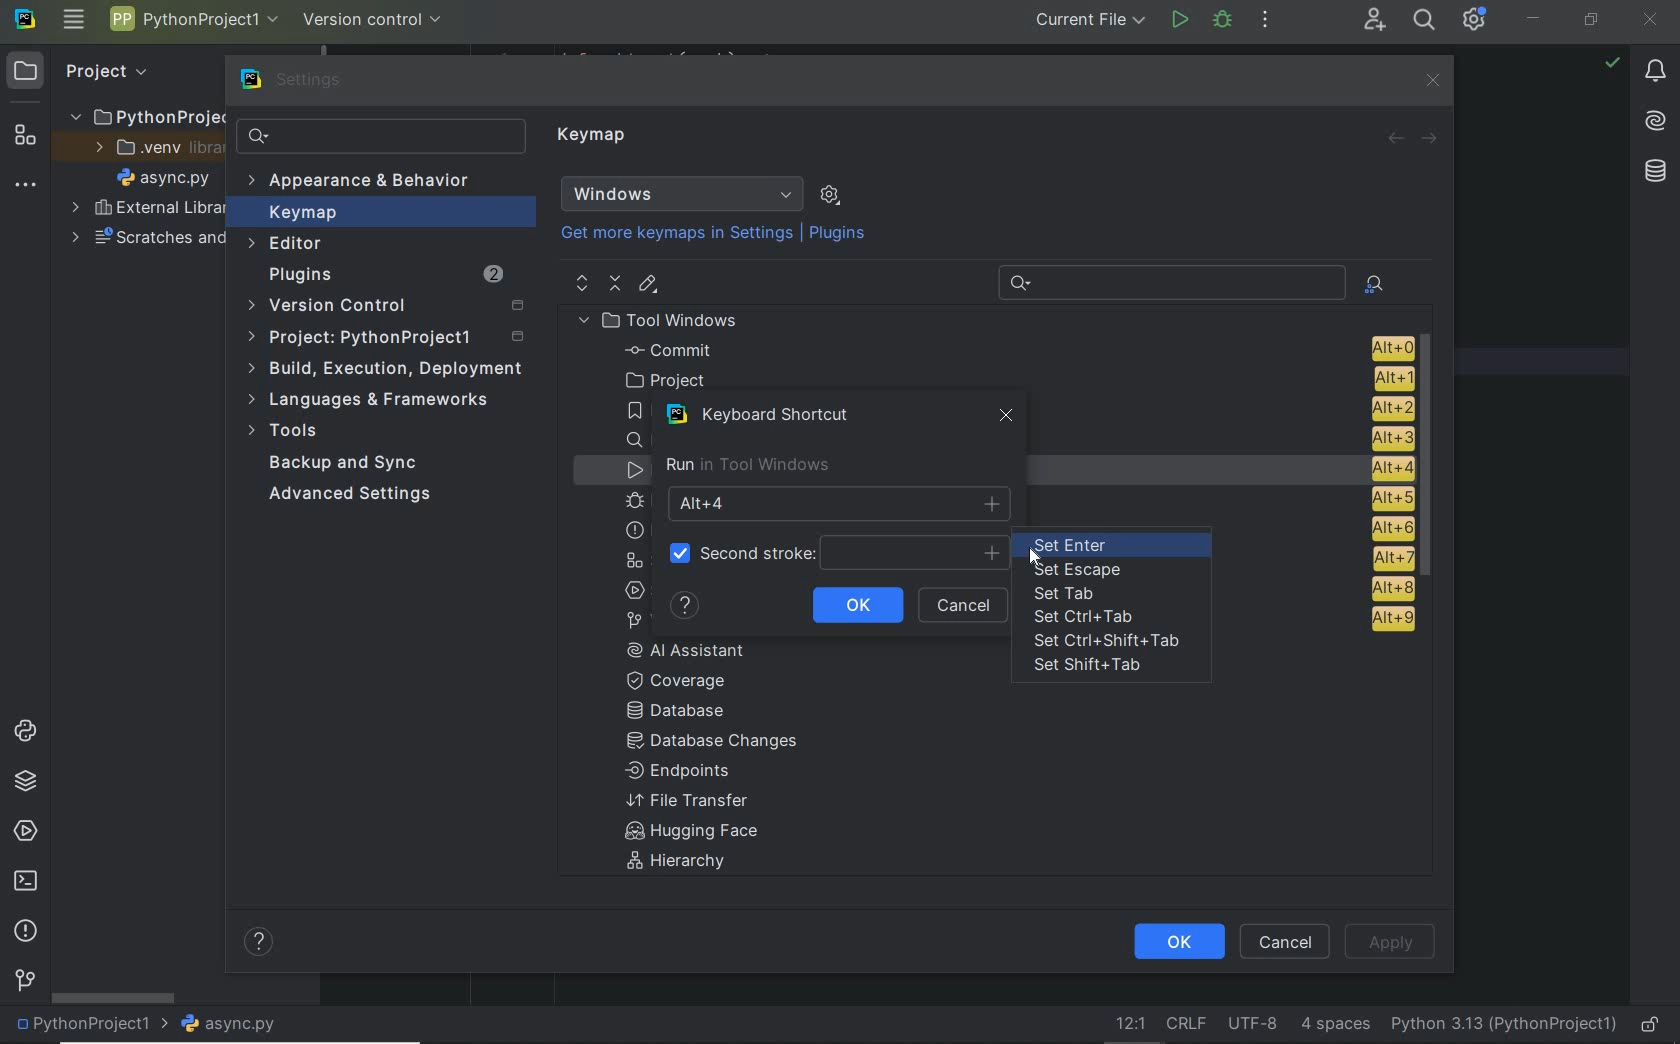 The image size is (1680, 1044). What do you see at coordinates (23, 731) in the screenshot?
I see `python consoles` at bounding box center [23, 731].